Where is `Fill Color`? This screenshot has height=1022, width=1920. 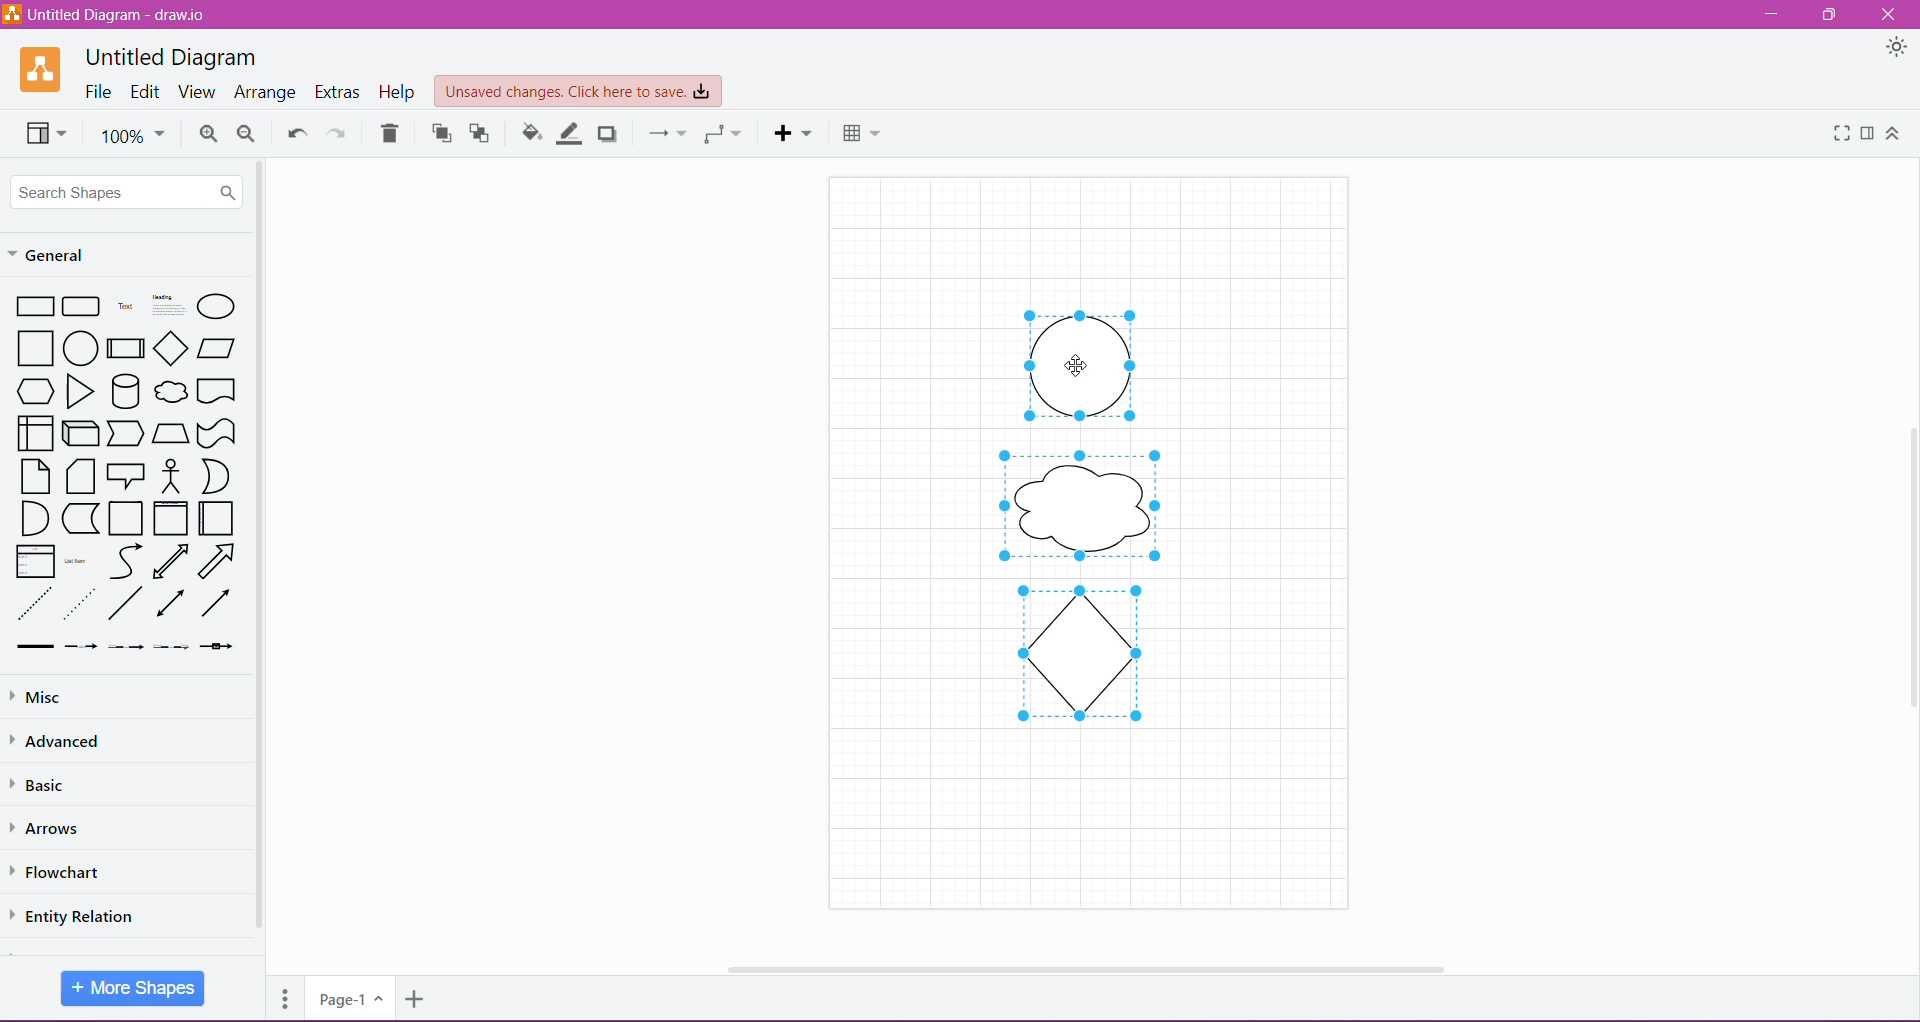
Fill Color is located at coordinates (532, 133).